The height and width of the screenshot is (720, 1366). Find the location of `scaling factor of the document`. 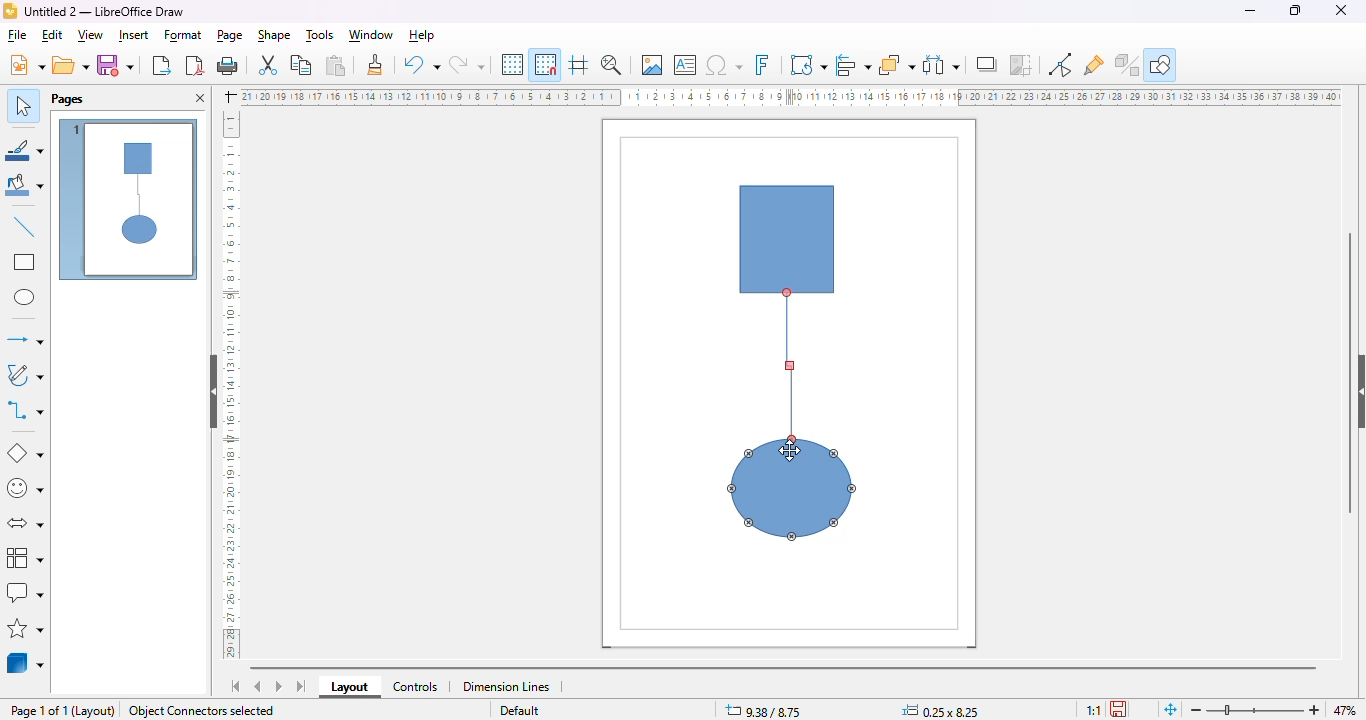

scaling factor of the document is located at coordinates (1091, 708).